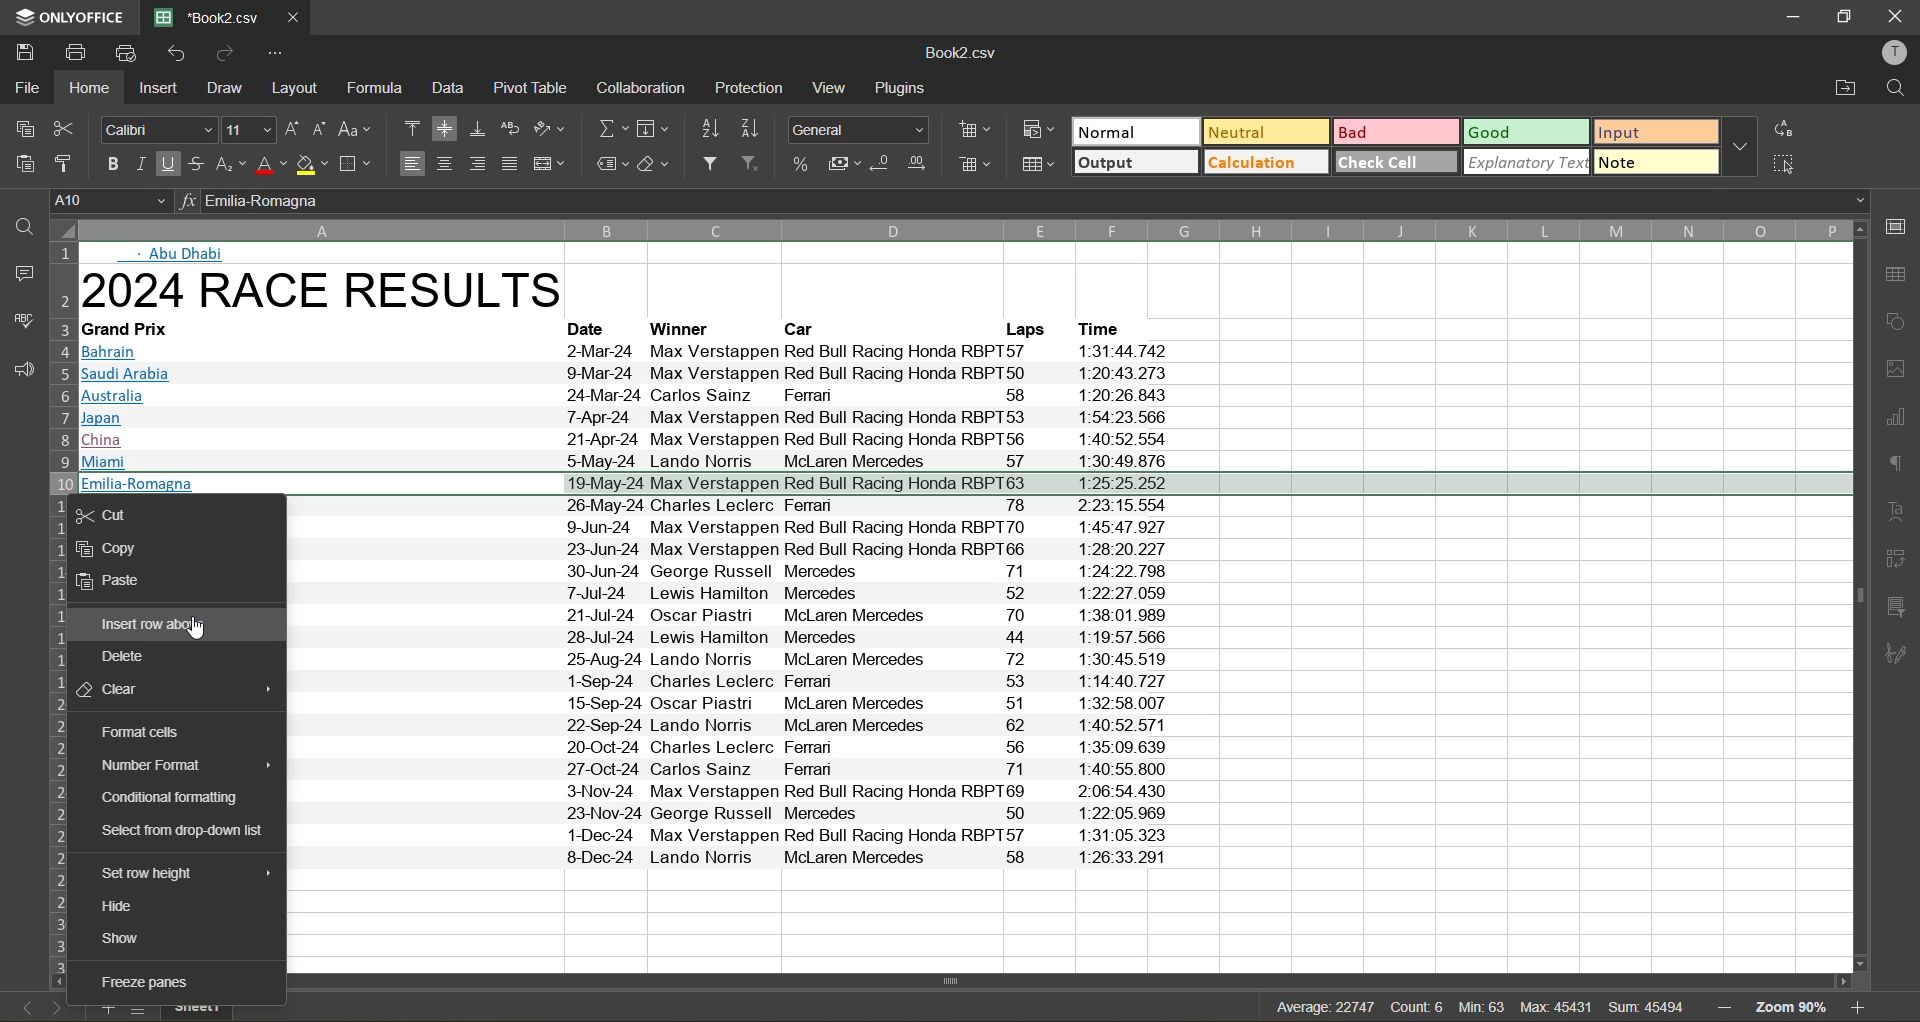 The height and width of the screenshot is (1022, 1920). I want to click on orientation, so click(550, 131).